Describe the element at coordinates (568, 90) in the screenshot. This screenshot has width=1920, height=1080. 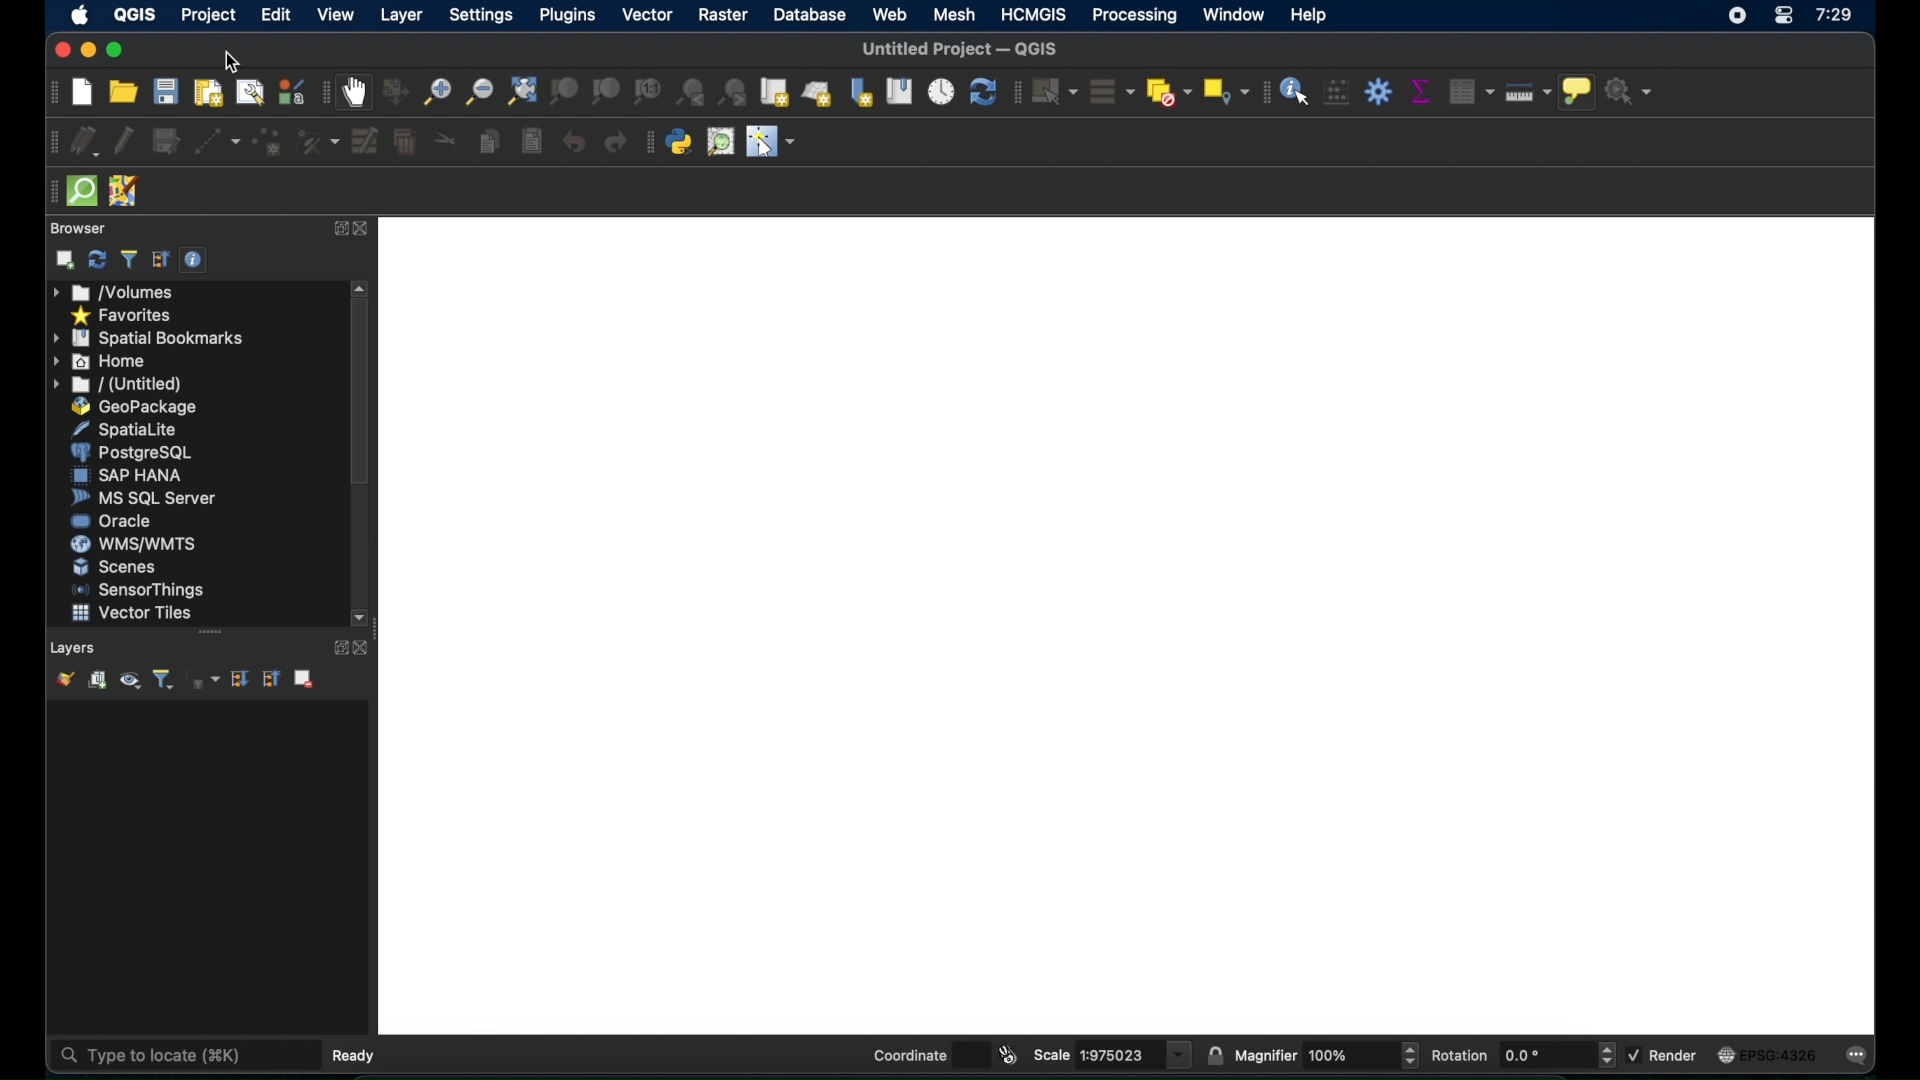
I see `zoom to selection` at that location.